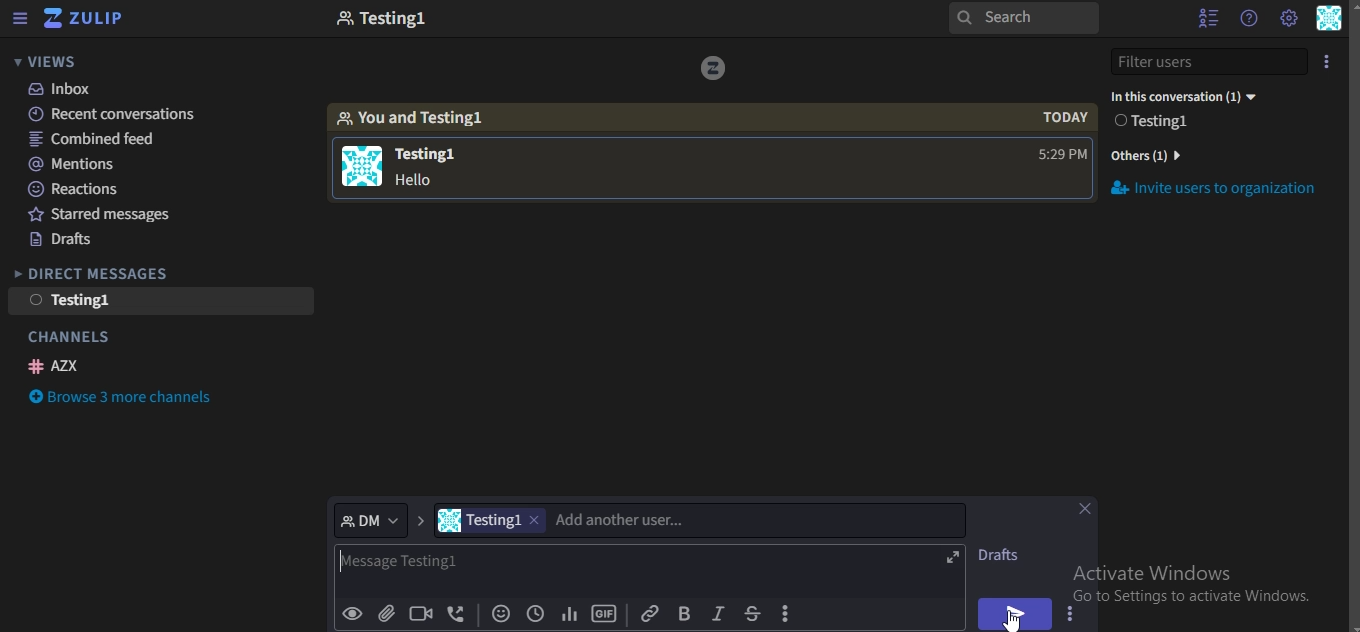 The width and height of the screenshot is (1360, 632). What do you see at coordinates (1184, 97) in the screenshot?
I see `testing1` at bounding box center [1184, 97].